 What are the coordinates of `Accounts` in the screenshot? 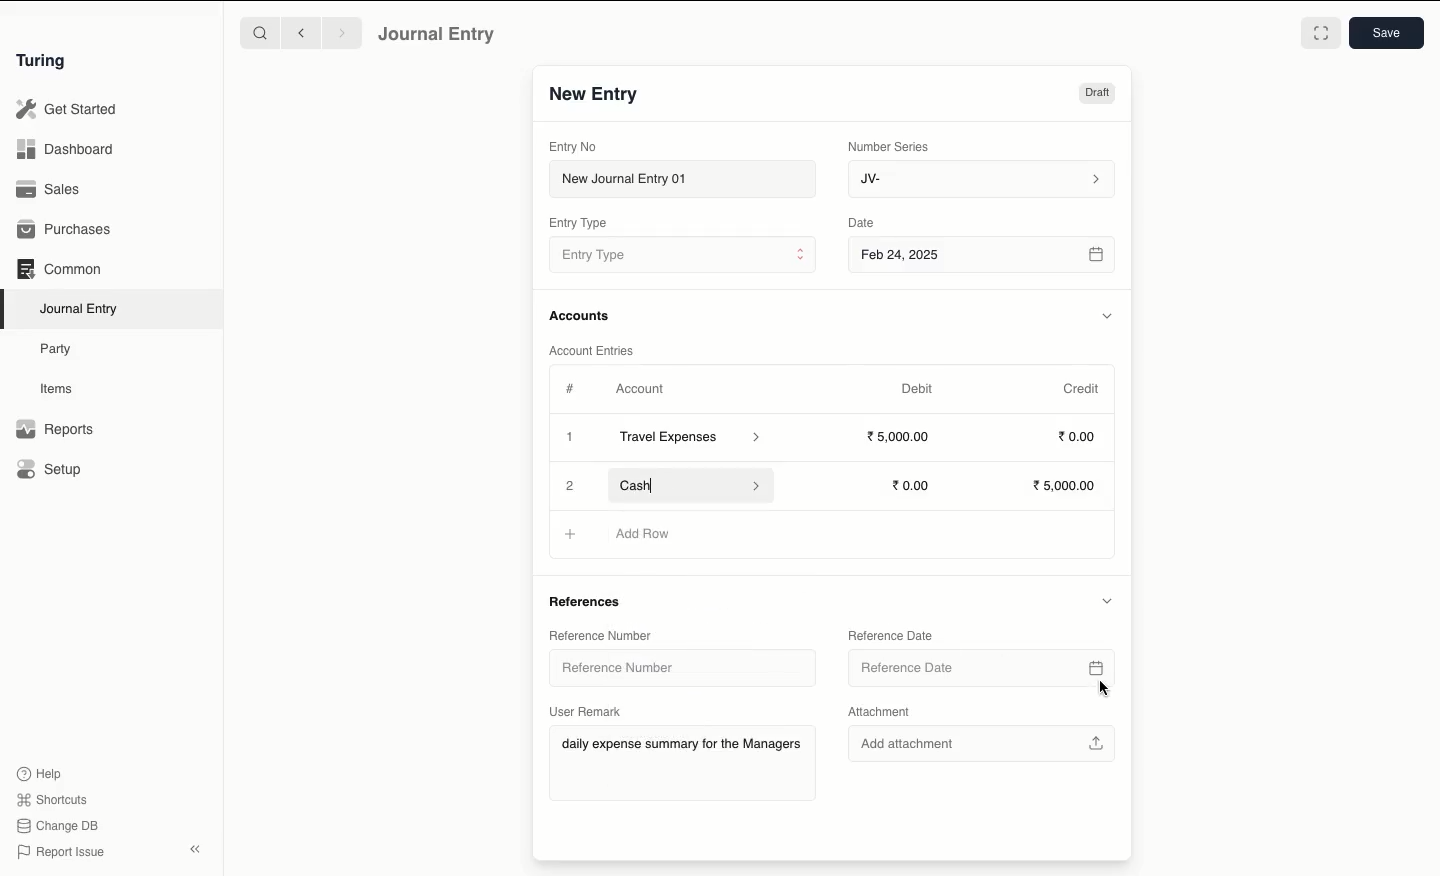 It's located at (581, 316).